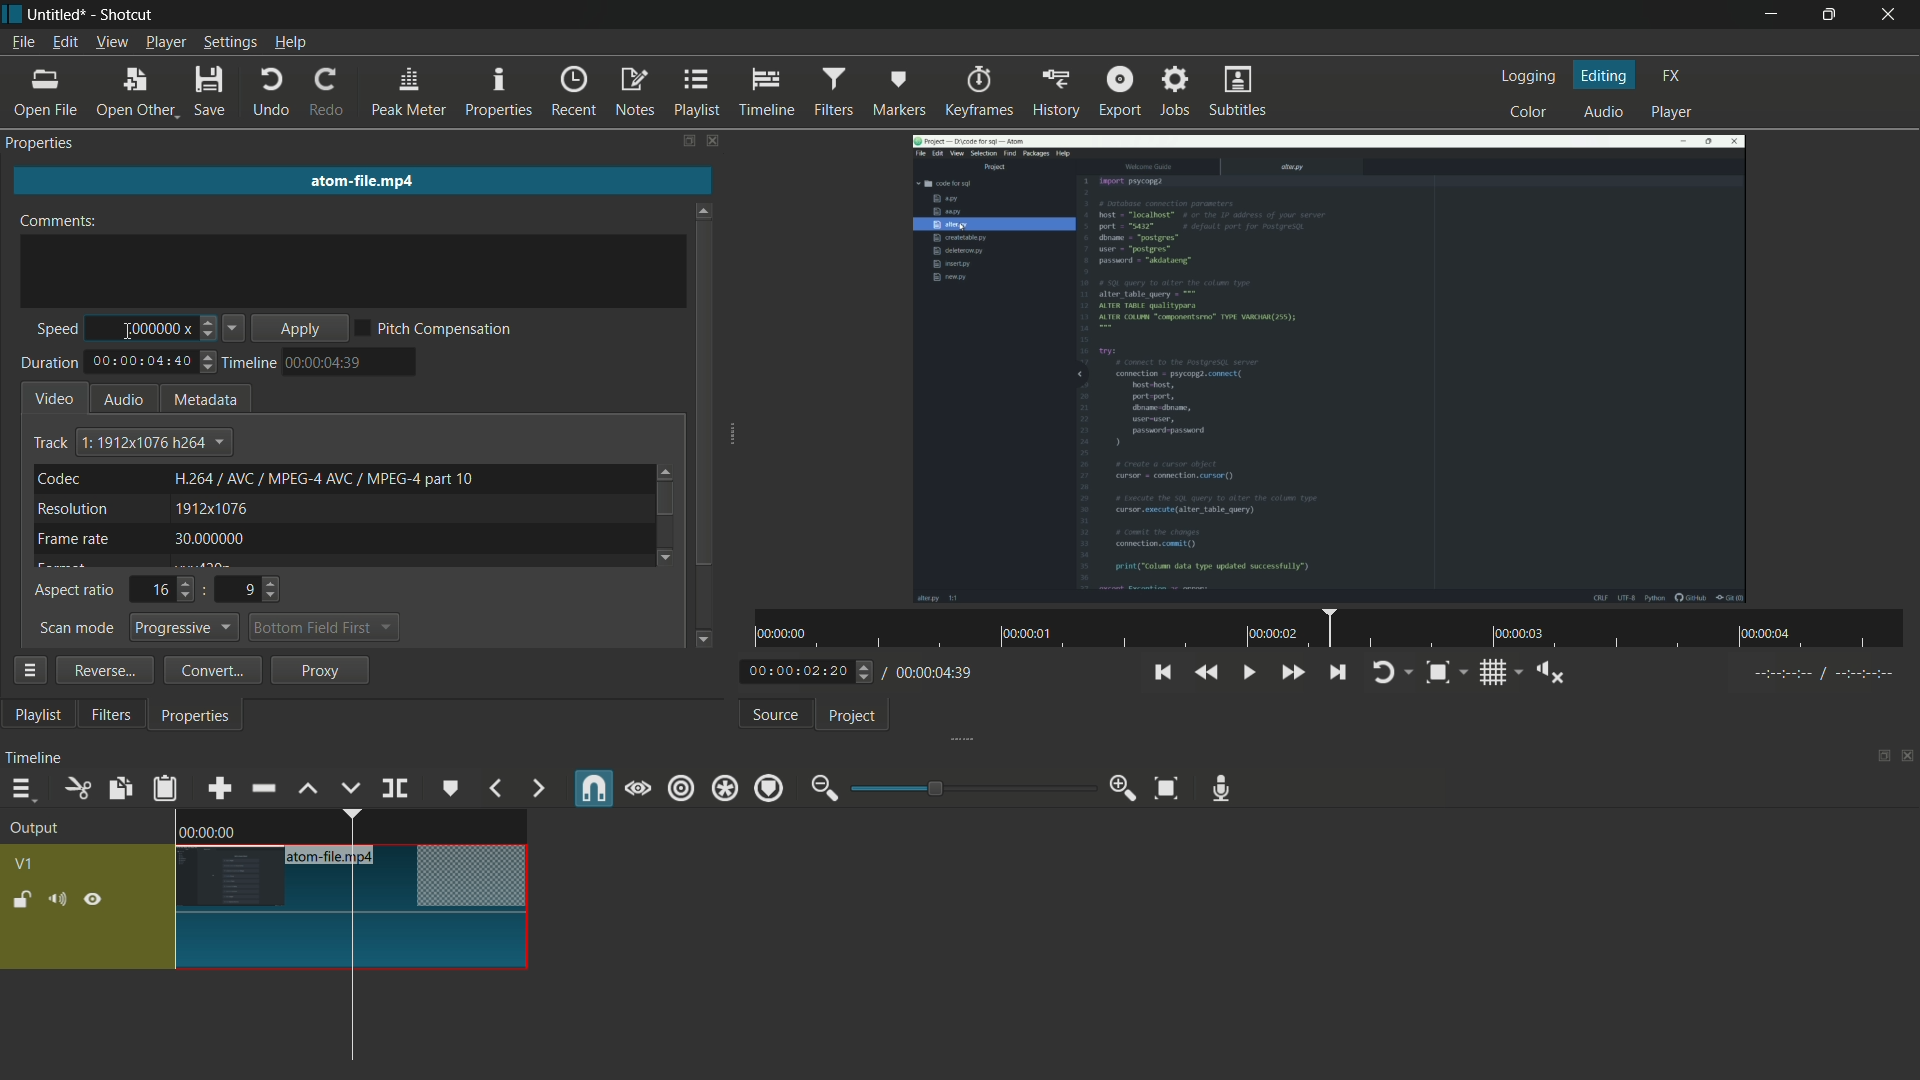  Describe the element at coordinates (497, 93) in the screenshot. I see `properties` at that location.